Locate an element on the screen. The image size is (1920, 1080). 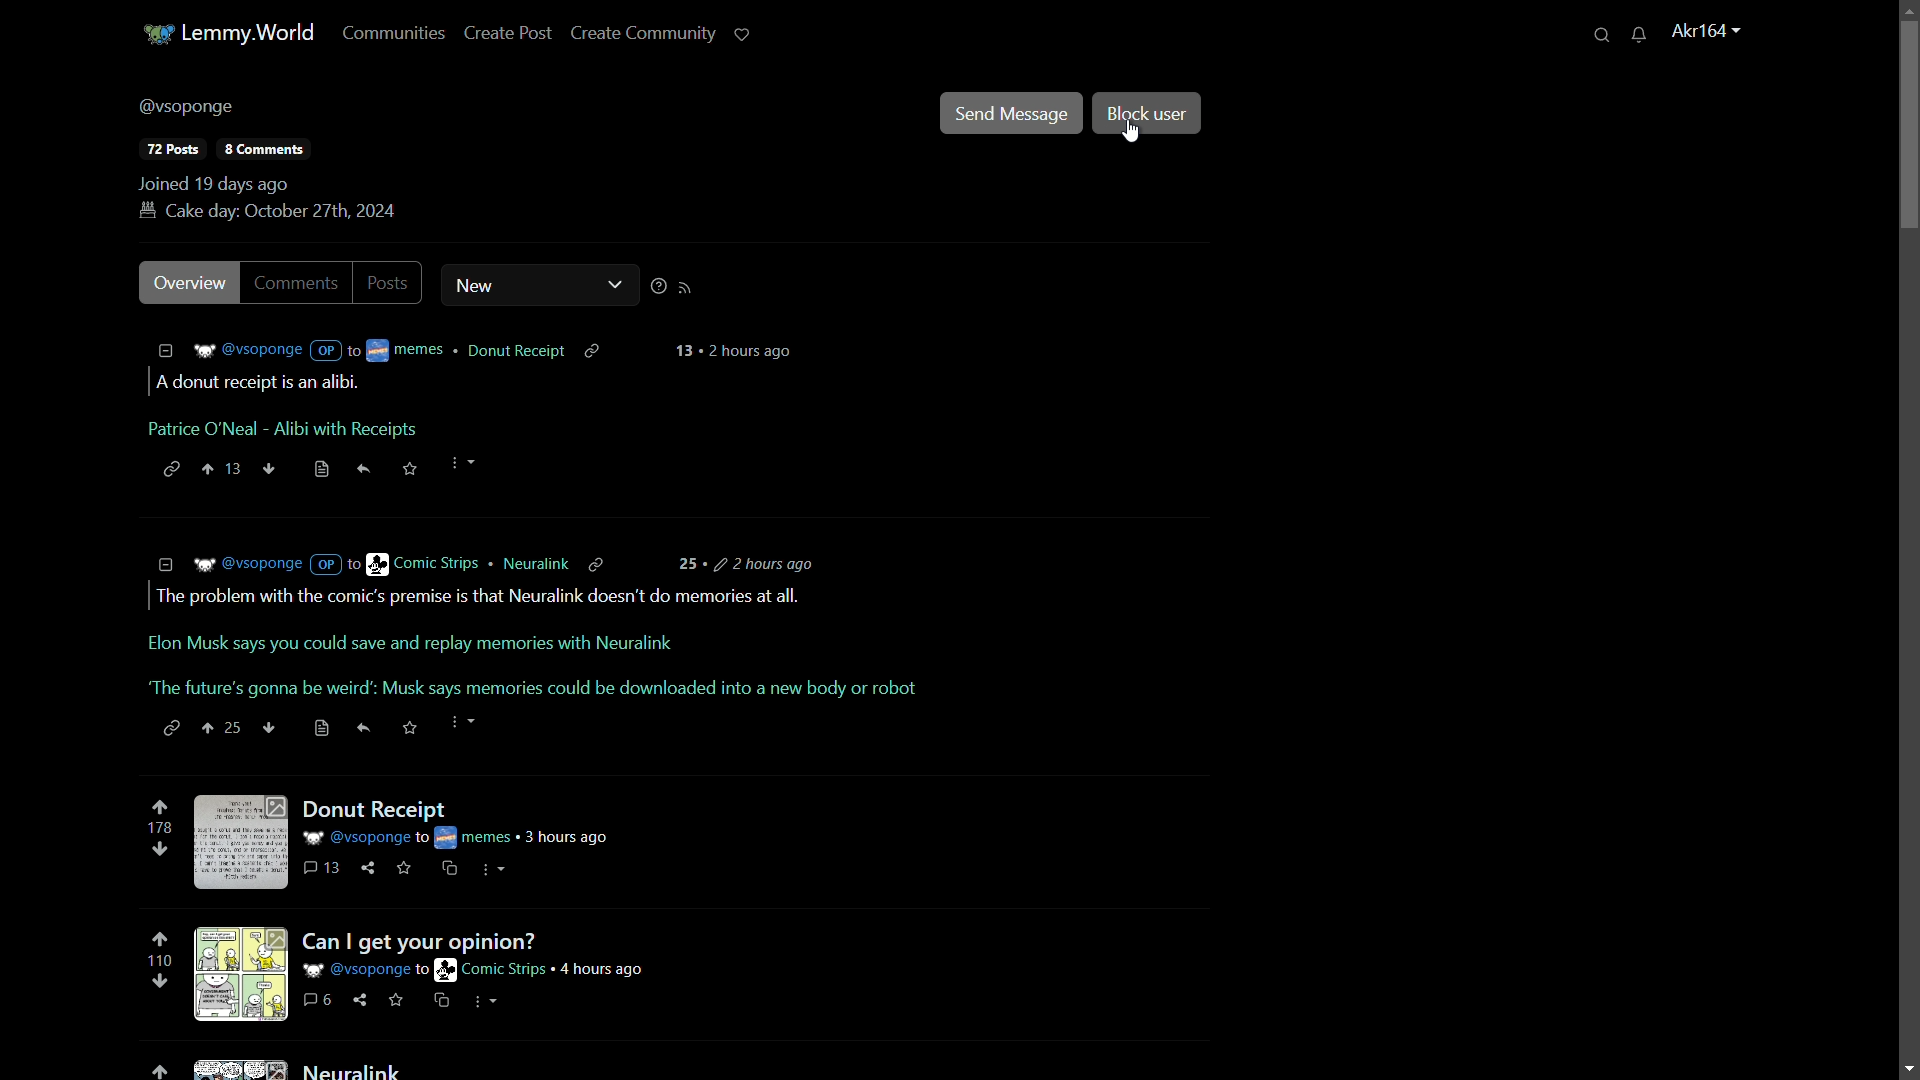
support lemmy.world is located at coordinates (742, 35).